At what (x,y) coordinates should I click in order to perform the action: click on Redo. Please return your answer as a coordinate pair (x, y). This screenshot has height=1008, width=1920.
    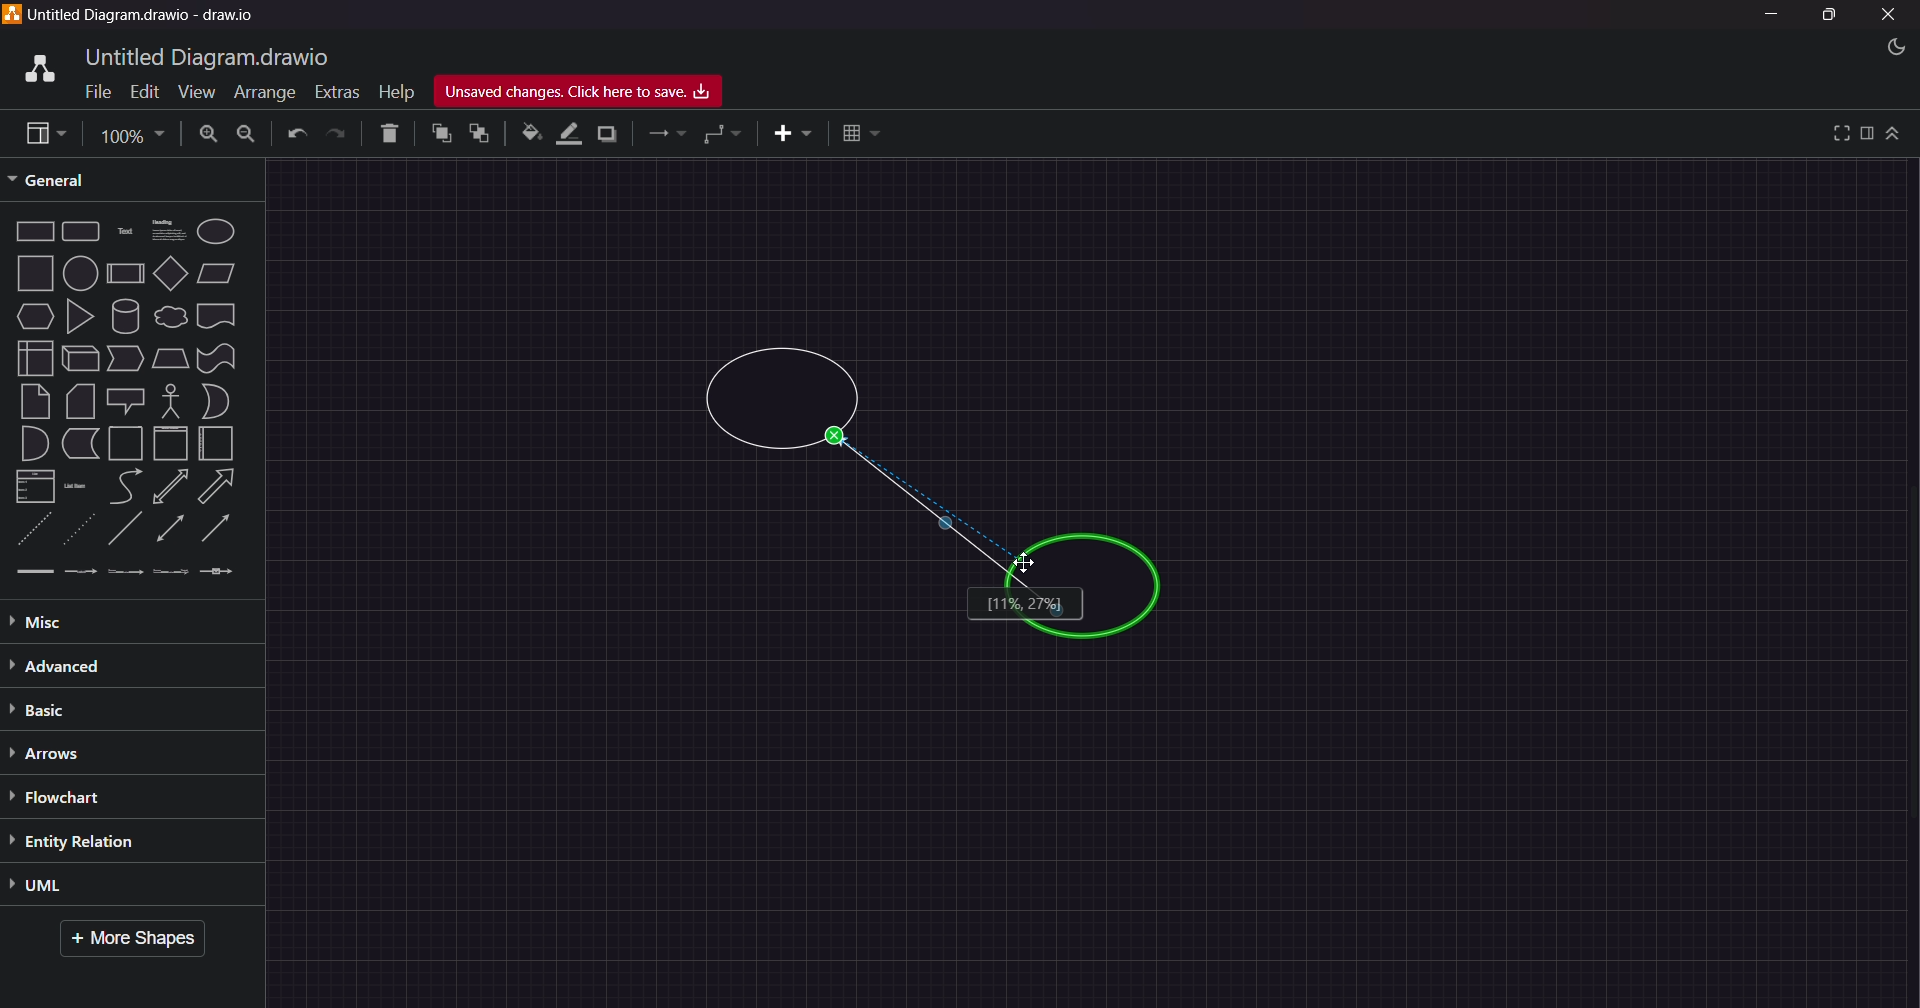
    Looking at the image, I should click on (339, 134).